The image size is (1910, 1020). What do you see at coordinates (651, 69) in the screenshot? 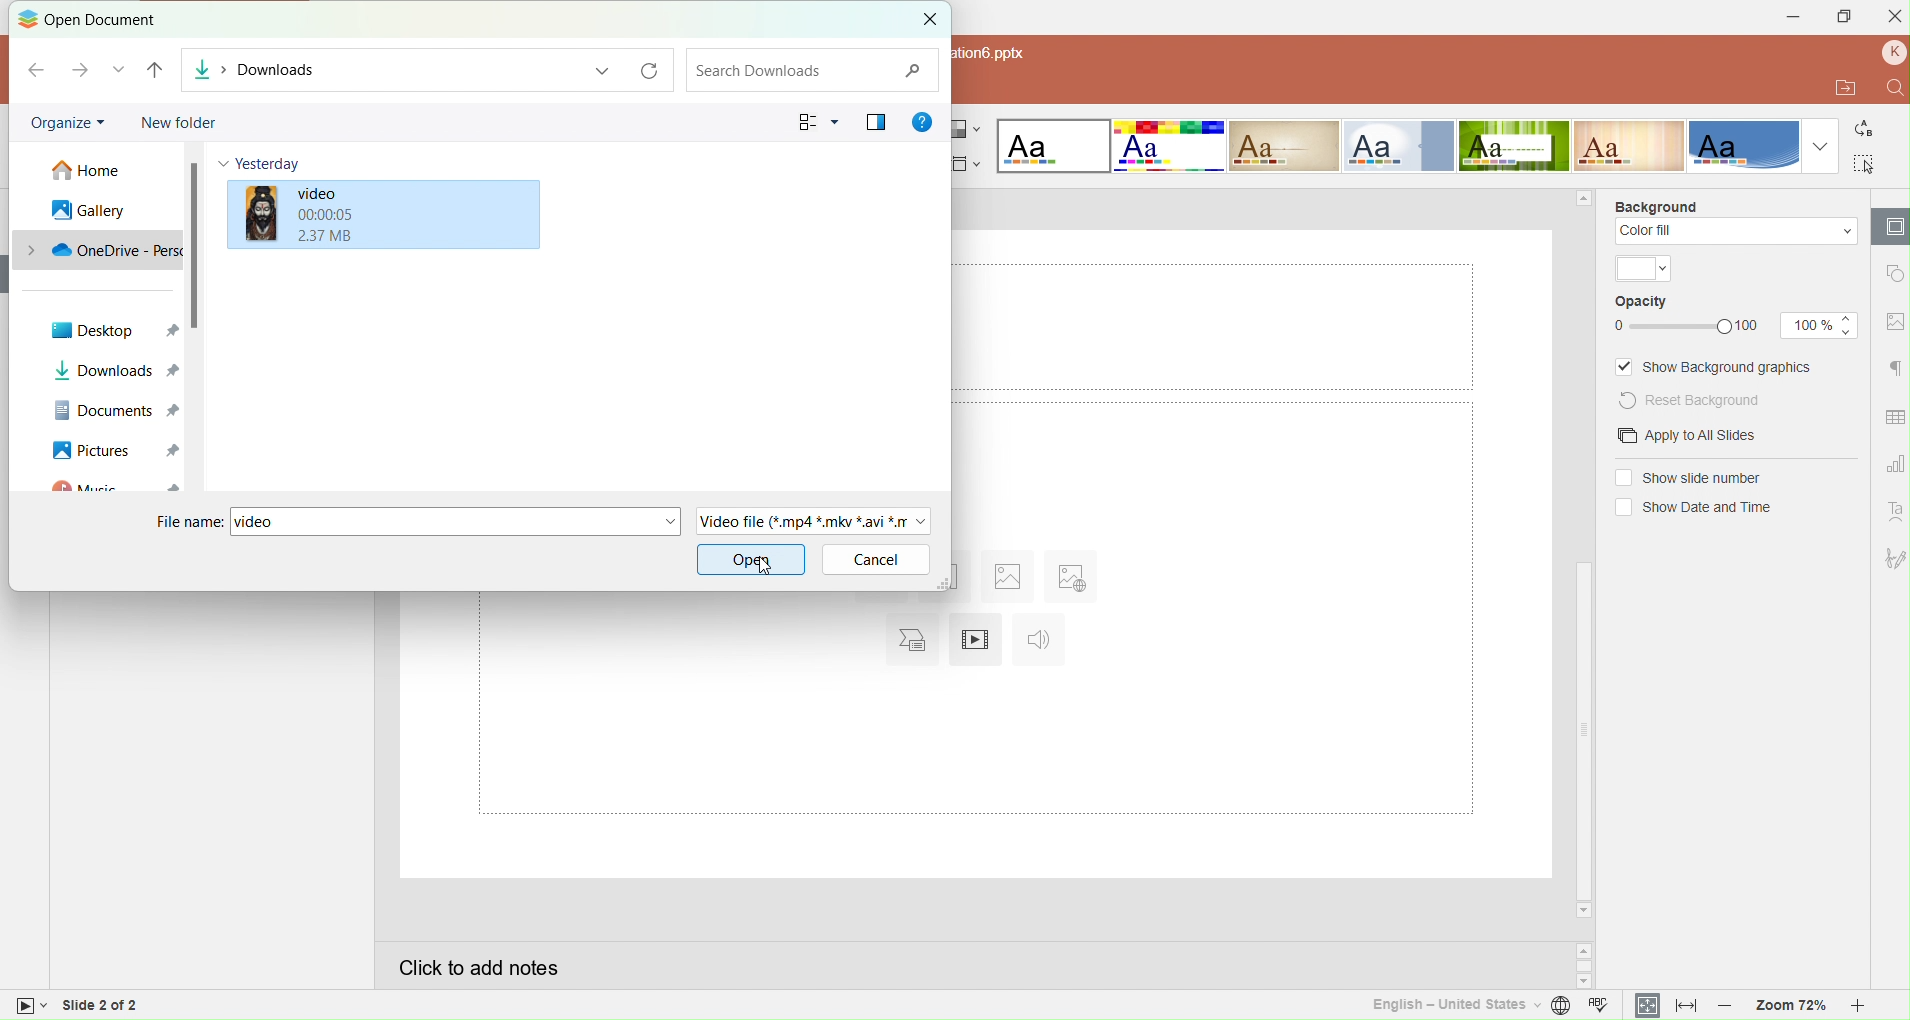
I see `Refresh` at bounding box center [651, 69].